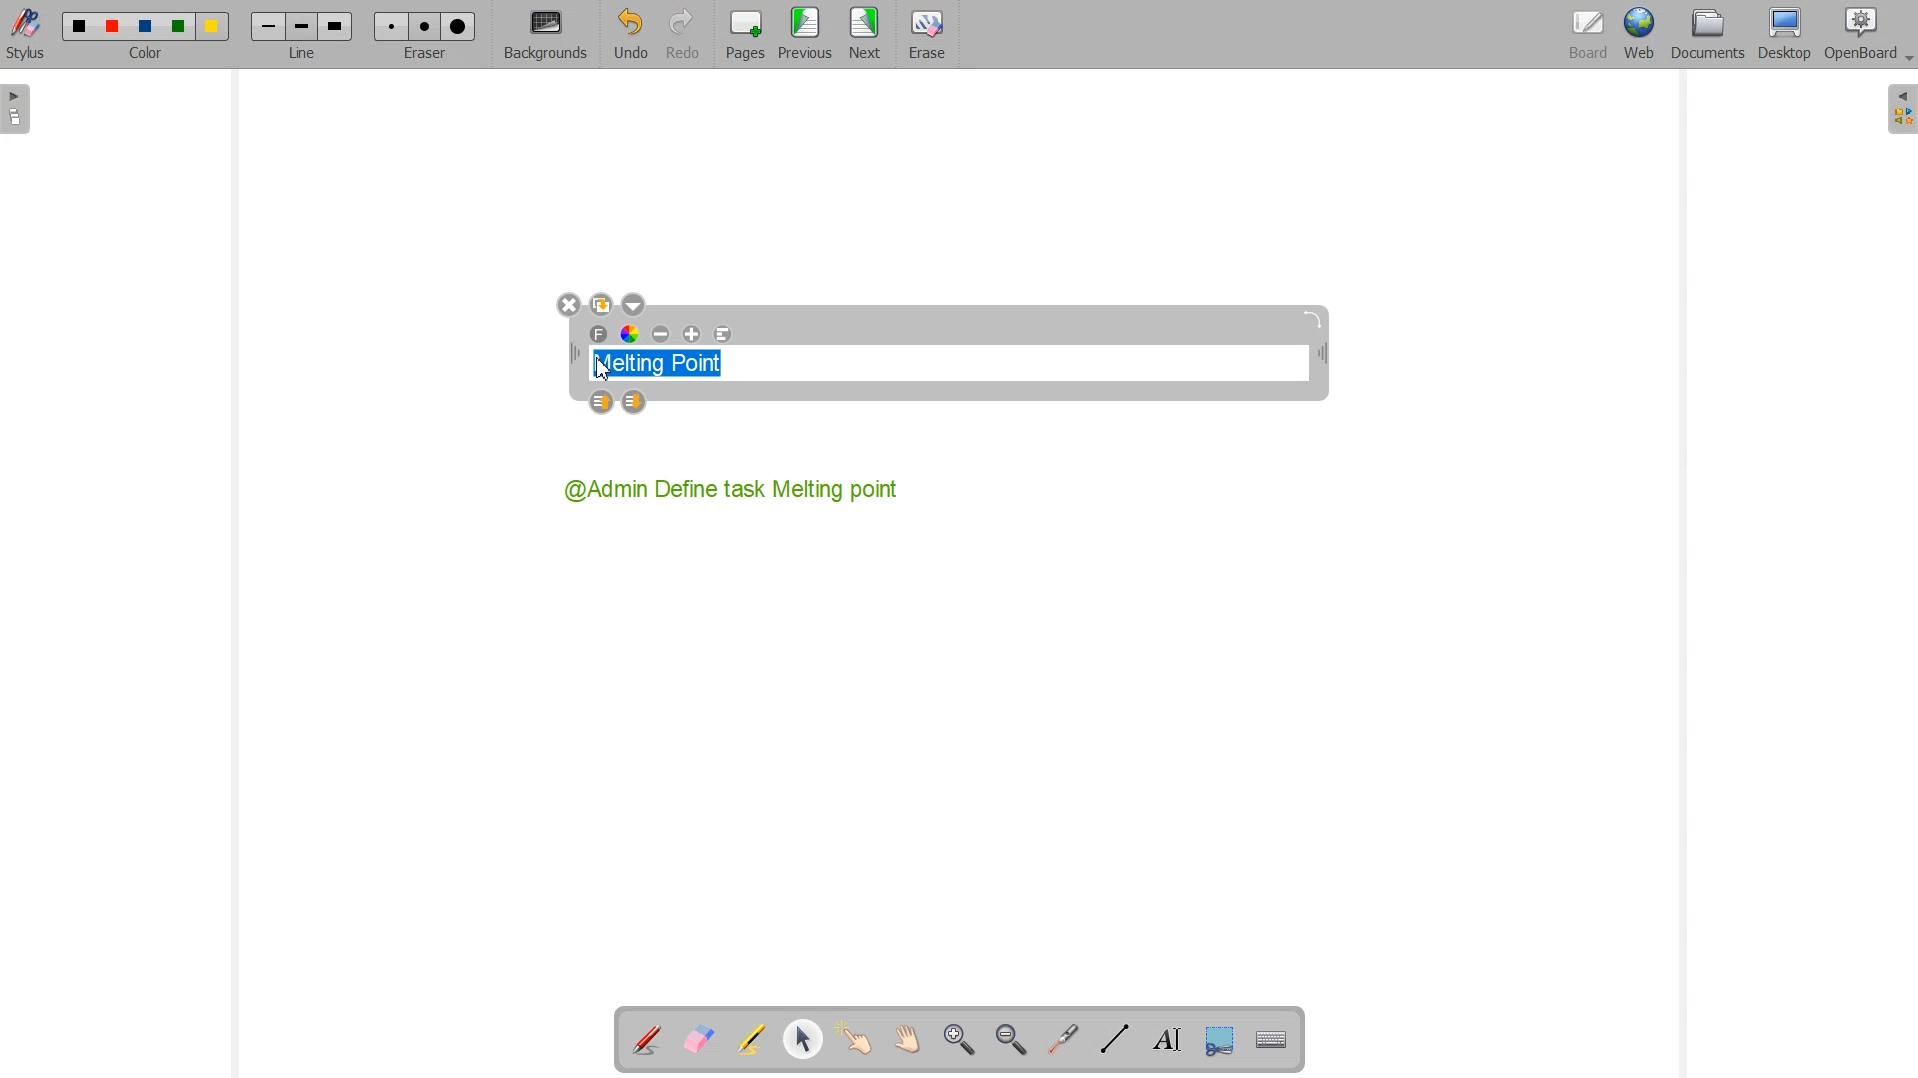 This screenshot has width=1918, height=1078. I want to click on Highlight, so click(753, 1041).